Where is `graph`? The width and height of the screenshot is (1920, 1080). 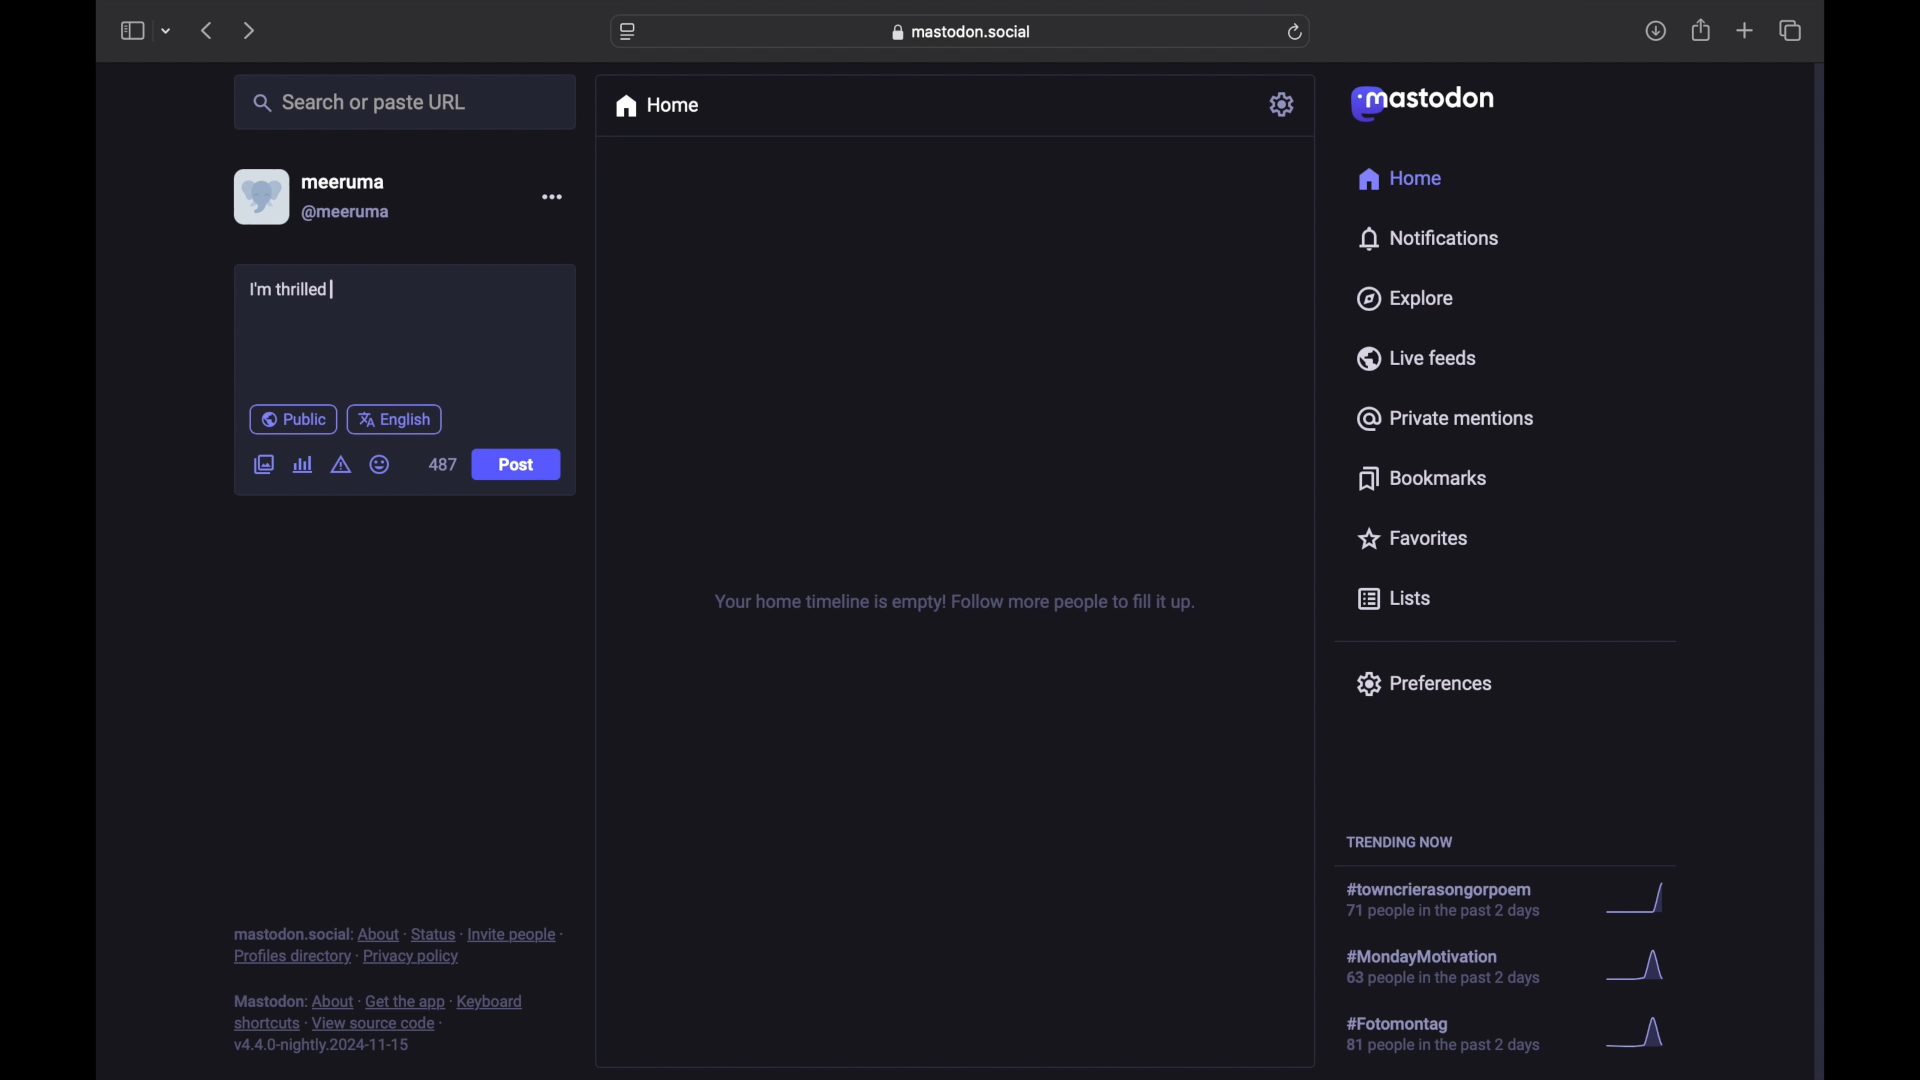 graph is located at coordinates (1641, 968).